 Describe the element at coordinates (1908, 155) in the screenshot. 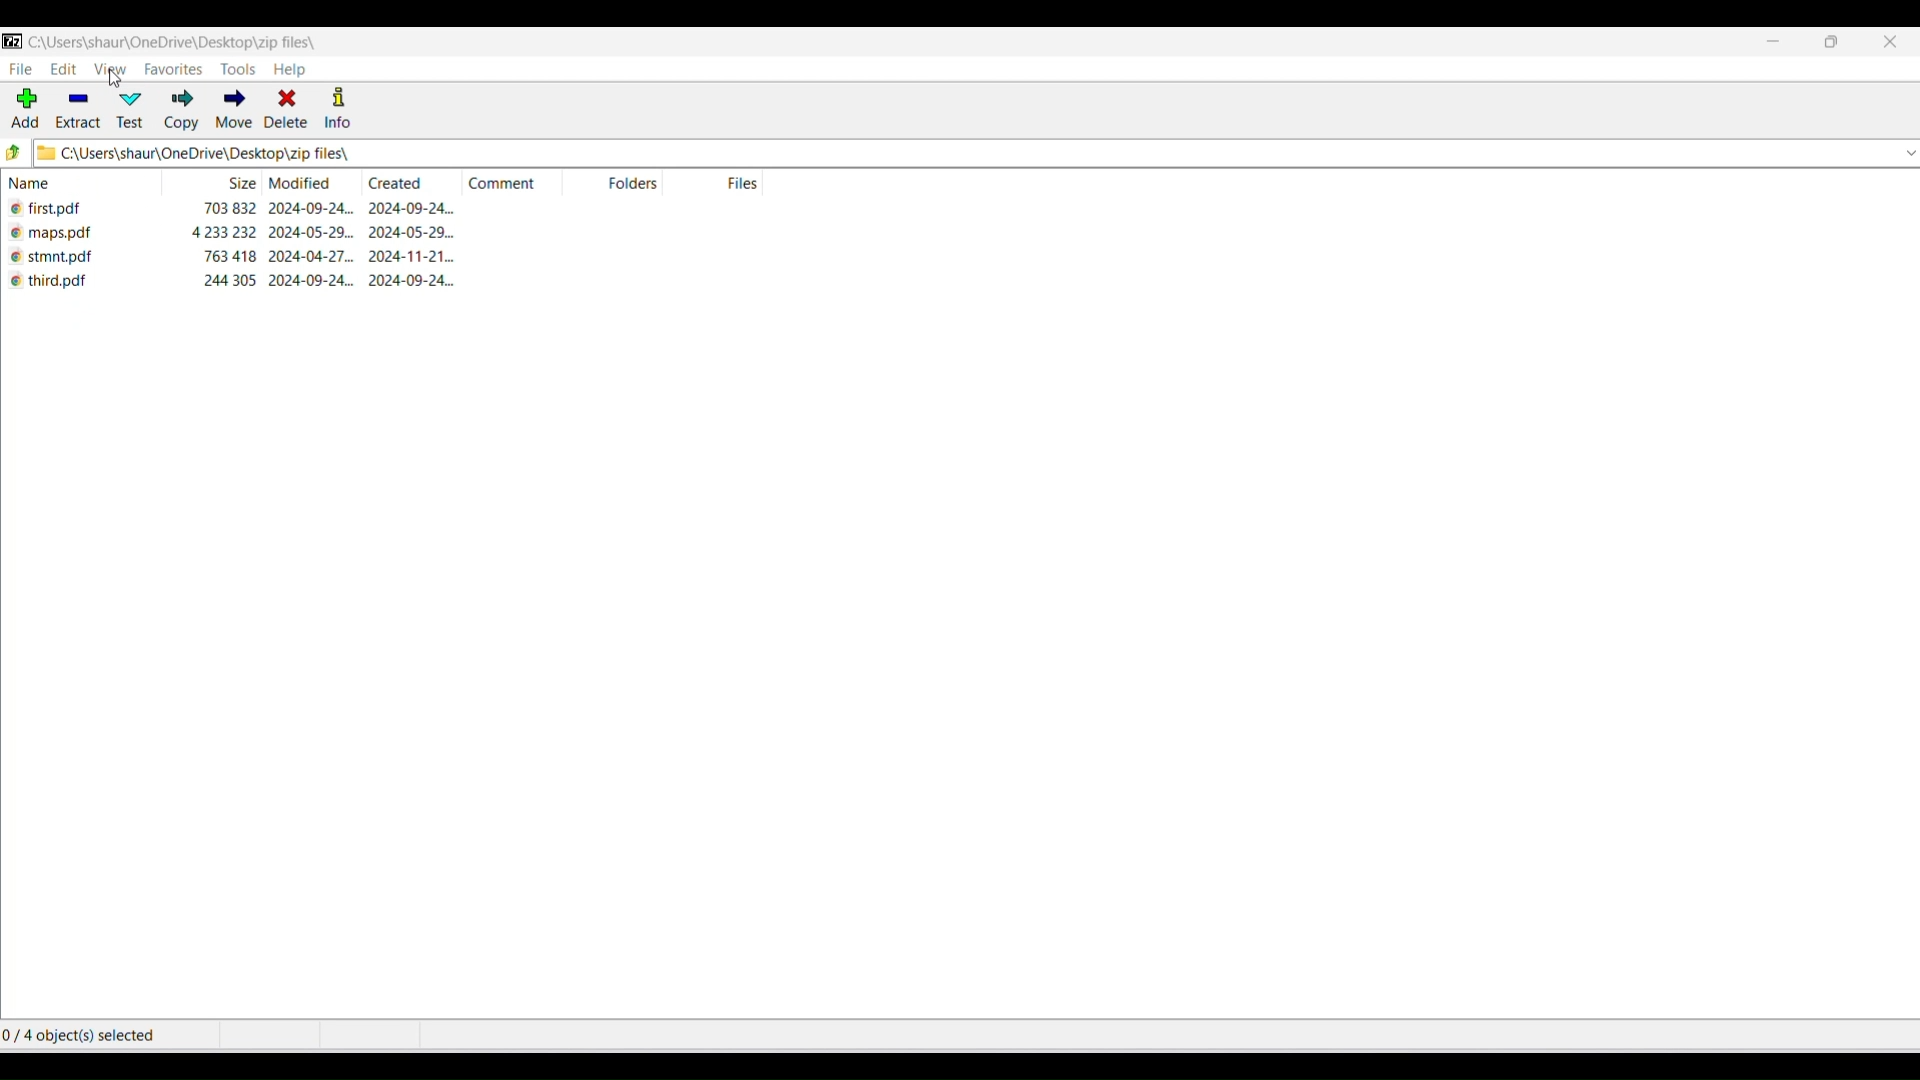

I see `dropdown` at that location.